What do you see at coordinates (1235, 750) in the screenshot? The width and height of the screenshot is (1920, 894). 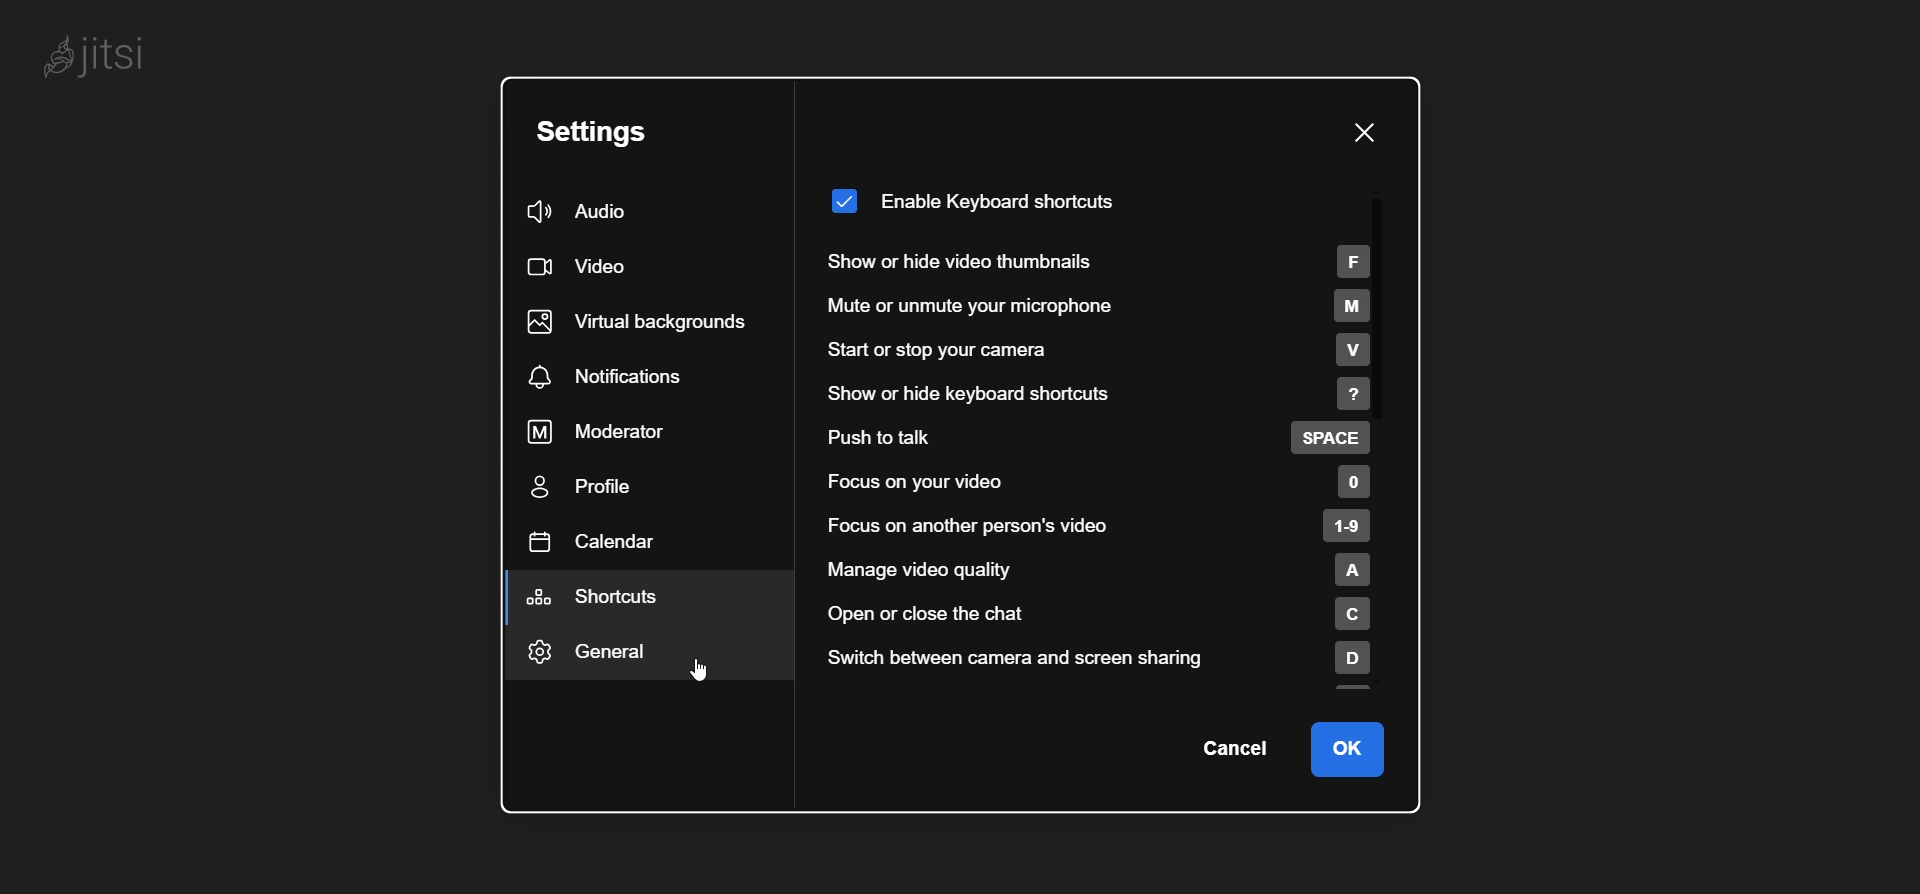 I see `cancel` at bounding box center [1235, 750].